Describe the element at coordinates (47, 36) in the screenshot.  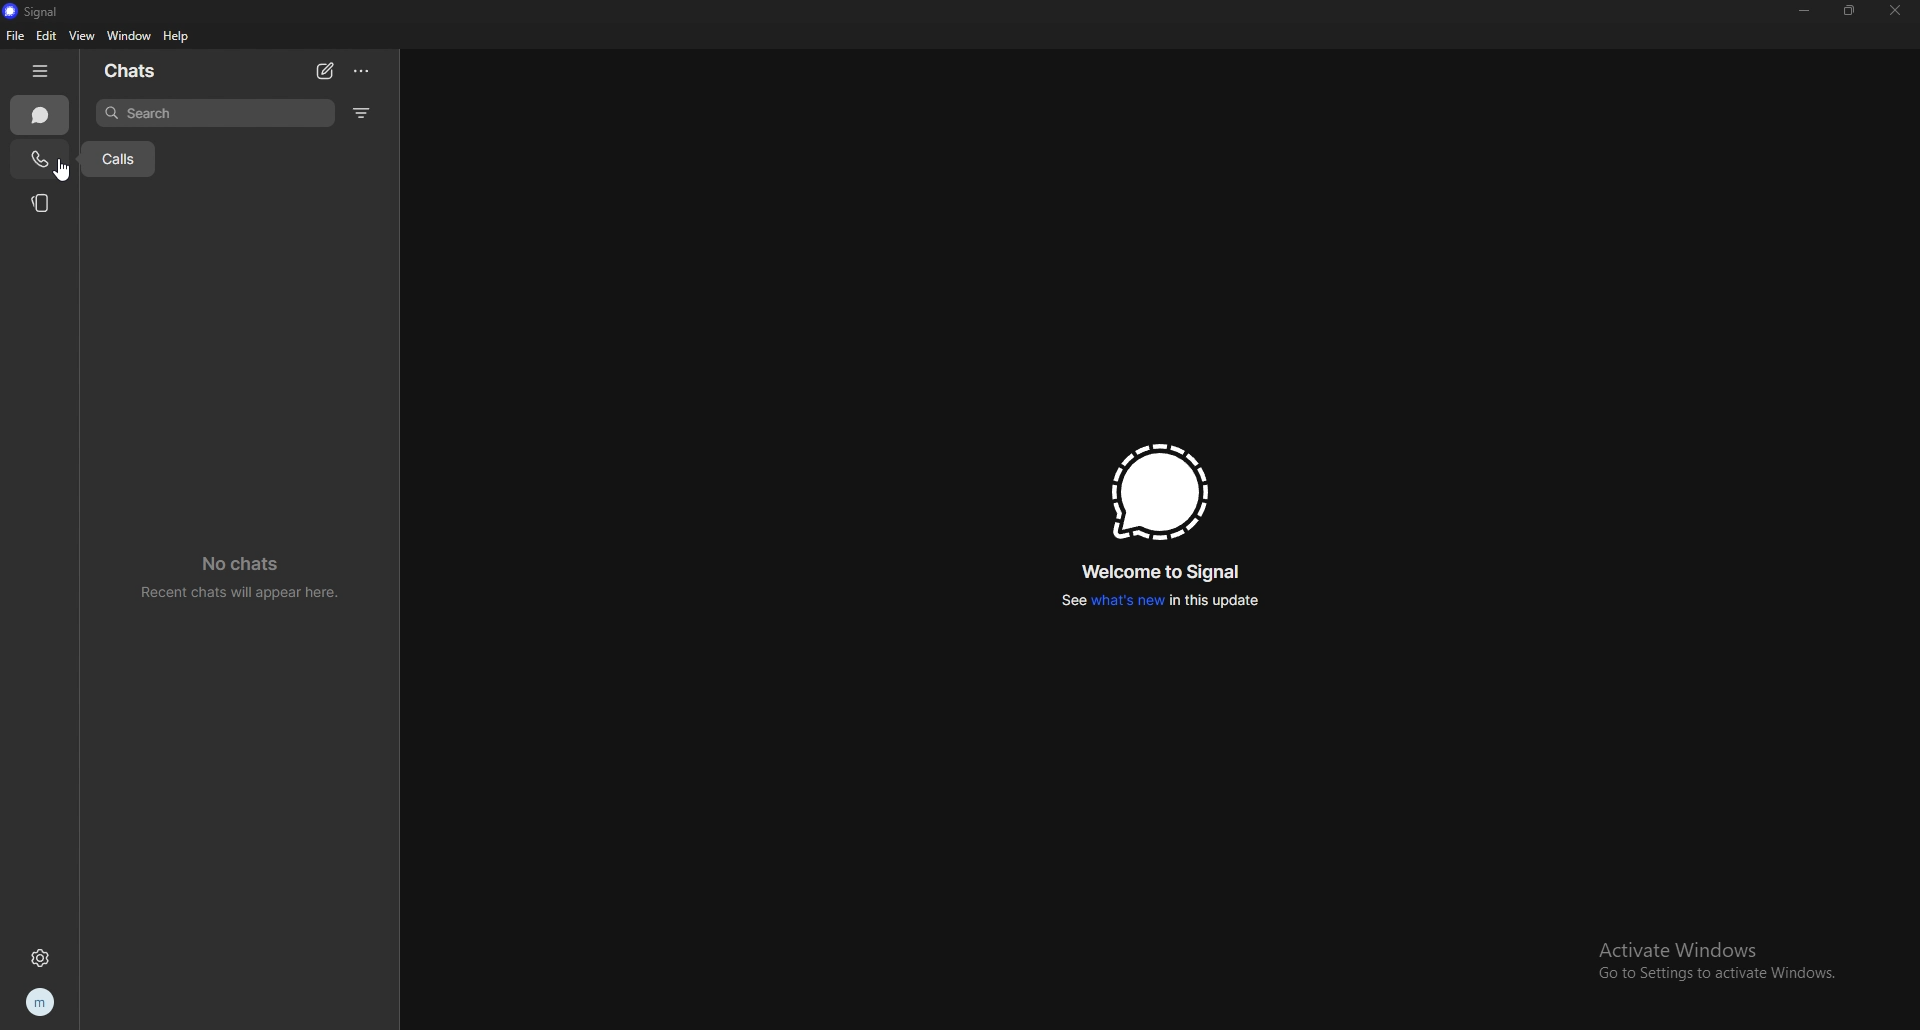
I see `edit` at that location.